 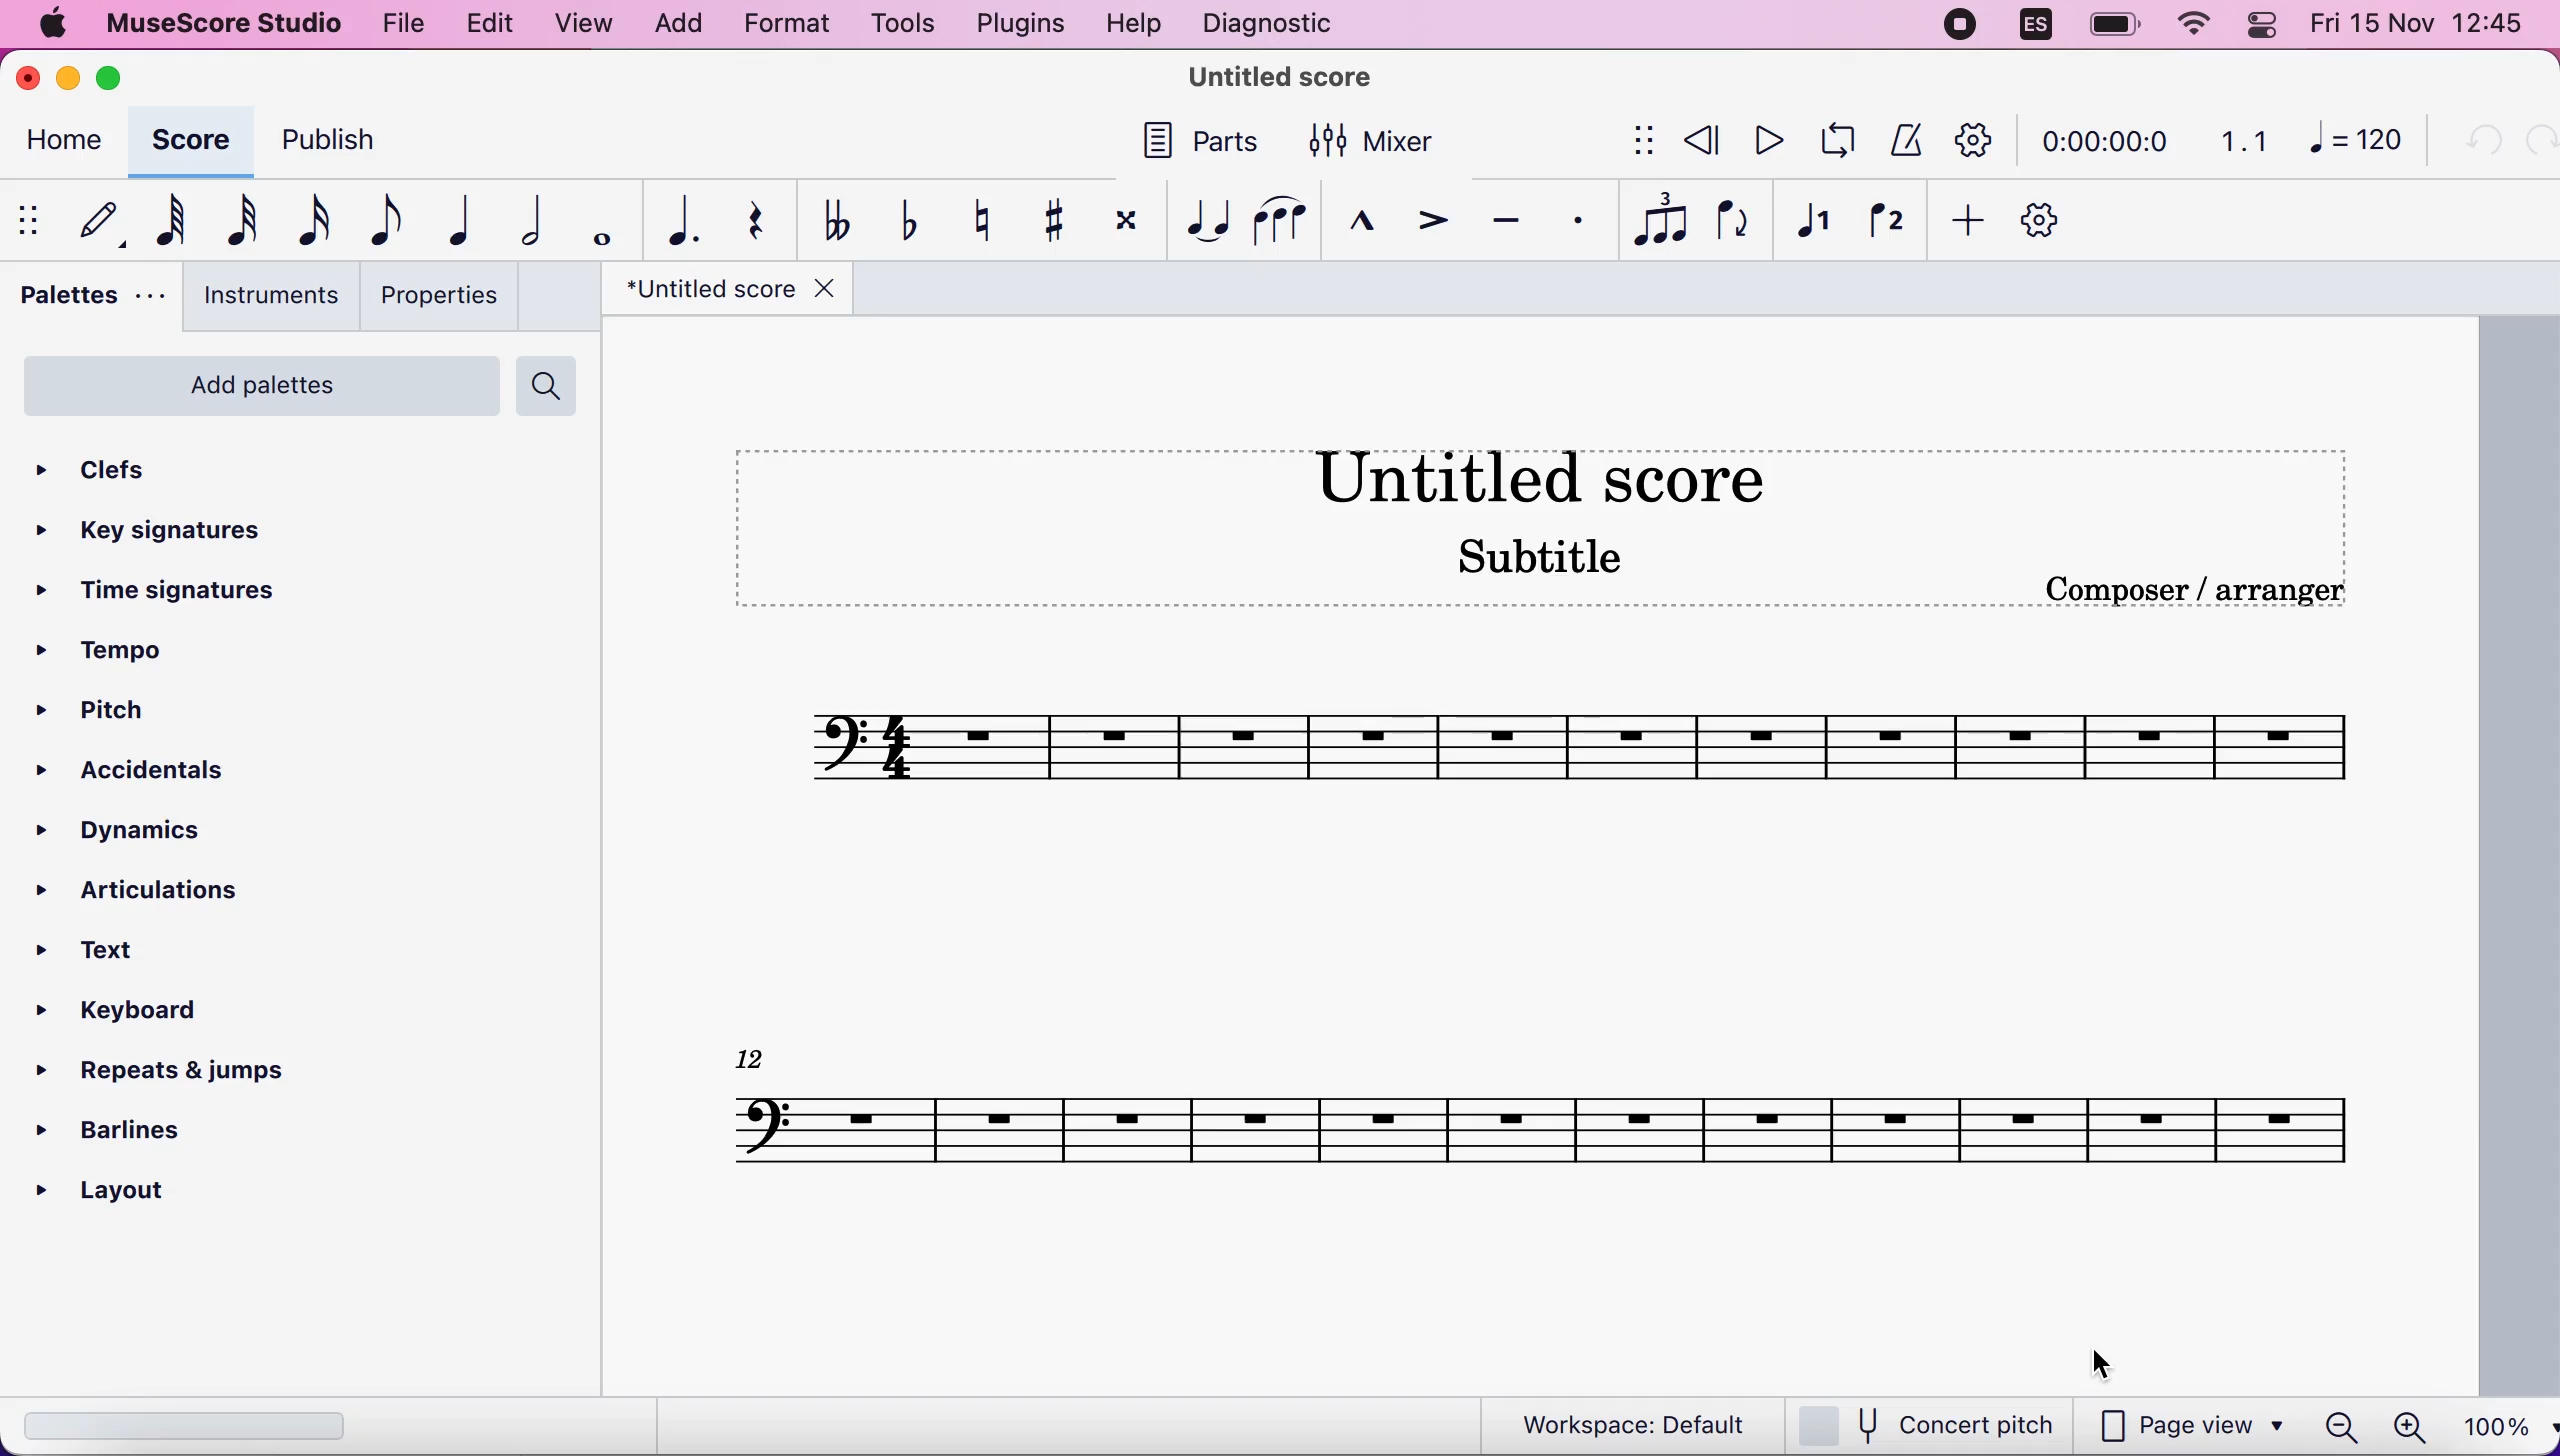 I want to click on concert pitch, so click(x=1930, y=1424).